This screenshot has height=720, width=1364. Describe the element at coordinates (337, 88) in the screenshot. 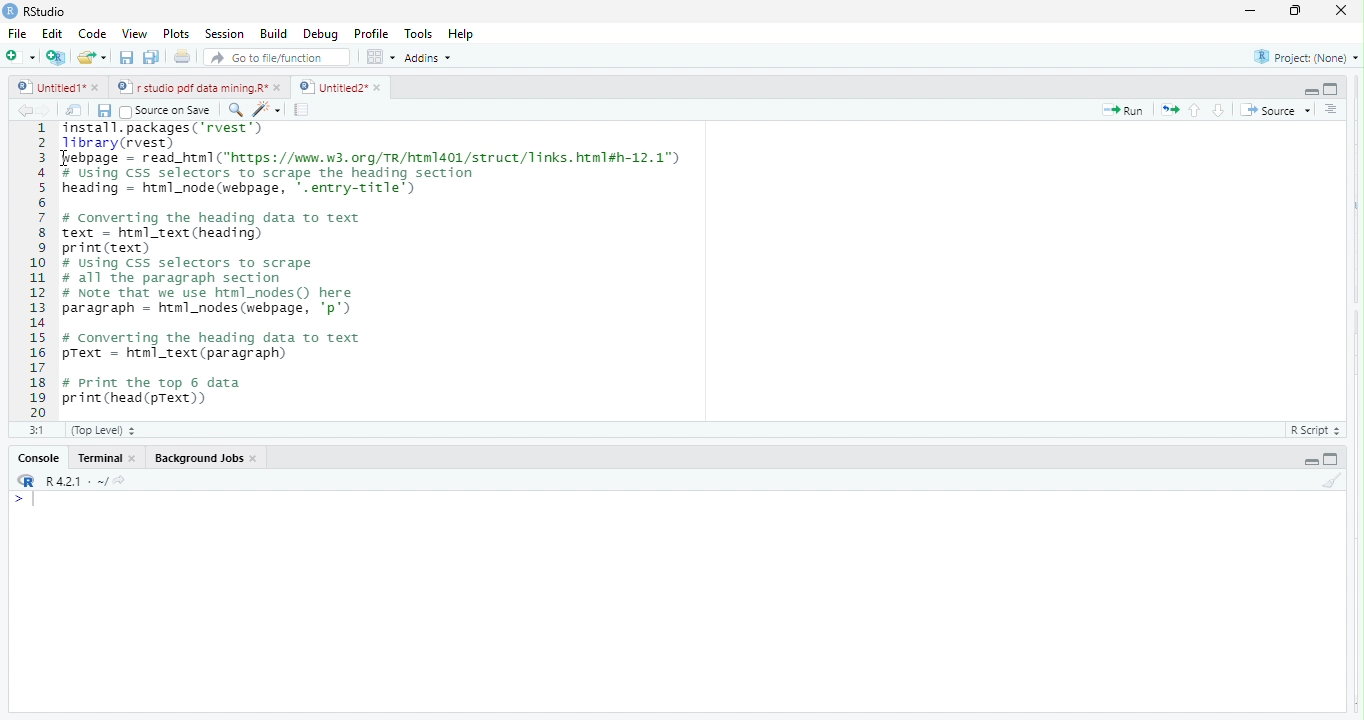

I see ` Untitied2" »` at that location.